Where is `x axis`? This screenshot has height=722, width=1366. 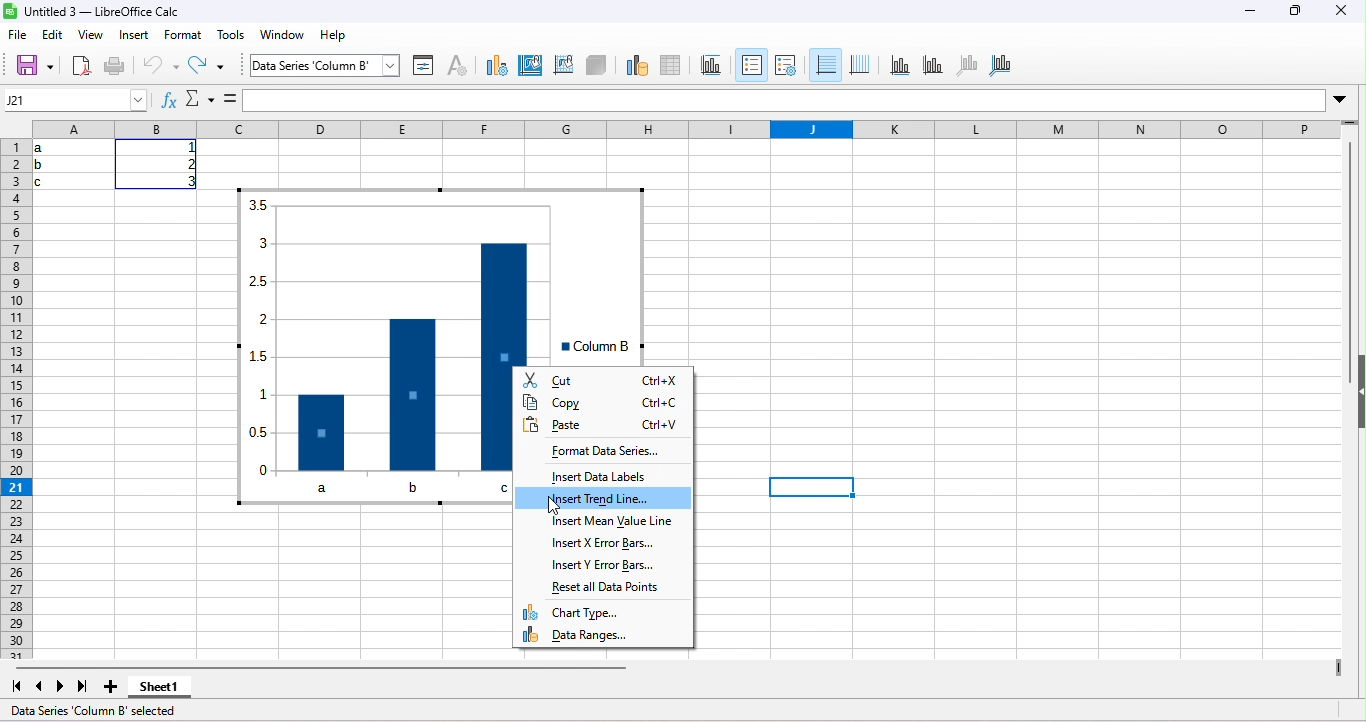
x axis is located at coordinates (903, 66).